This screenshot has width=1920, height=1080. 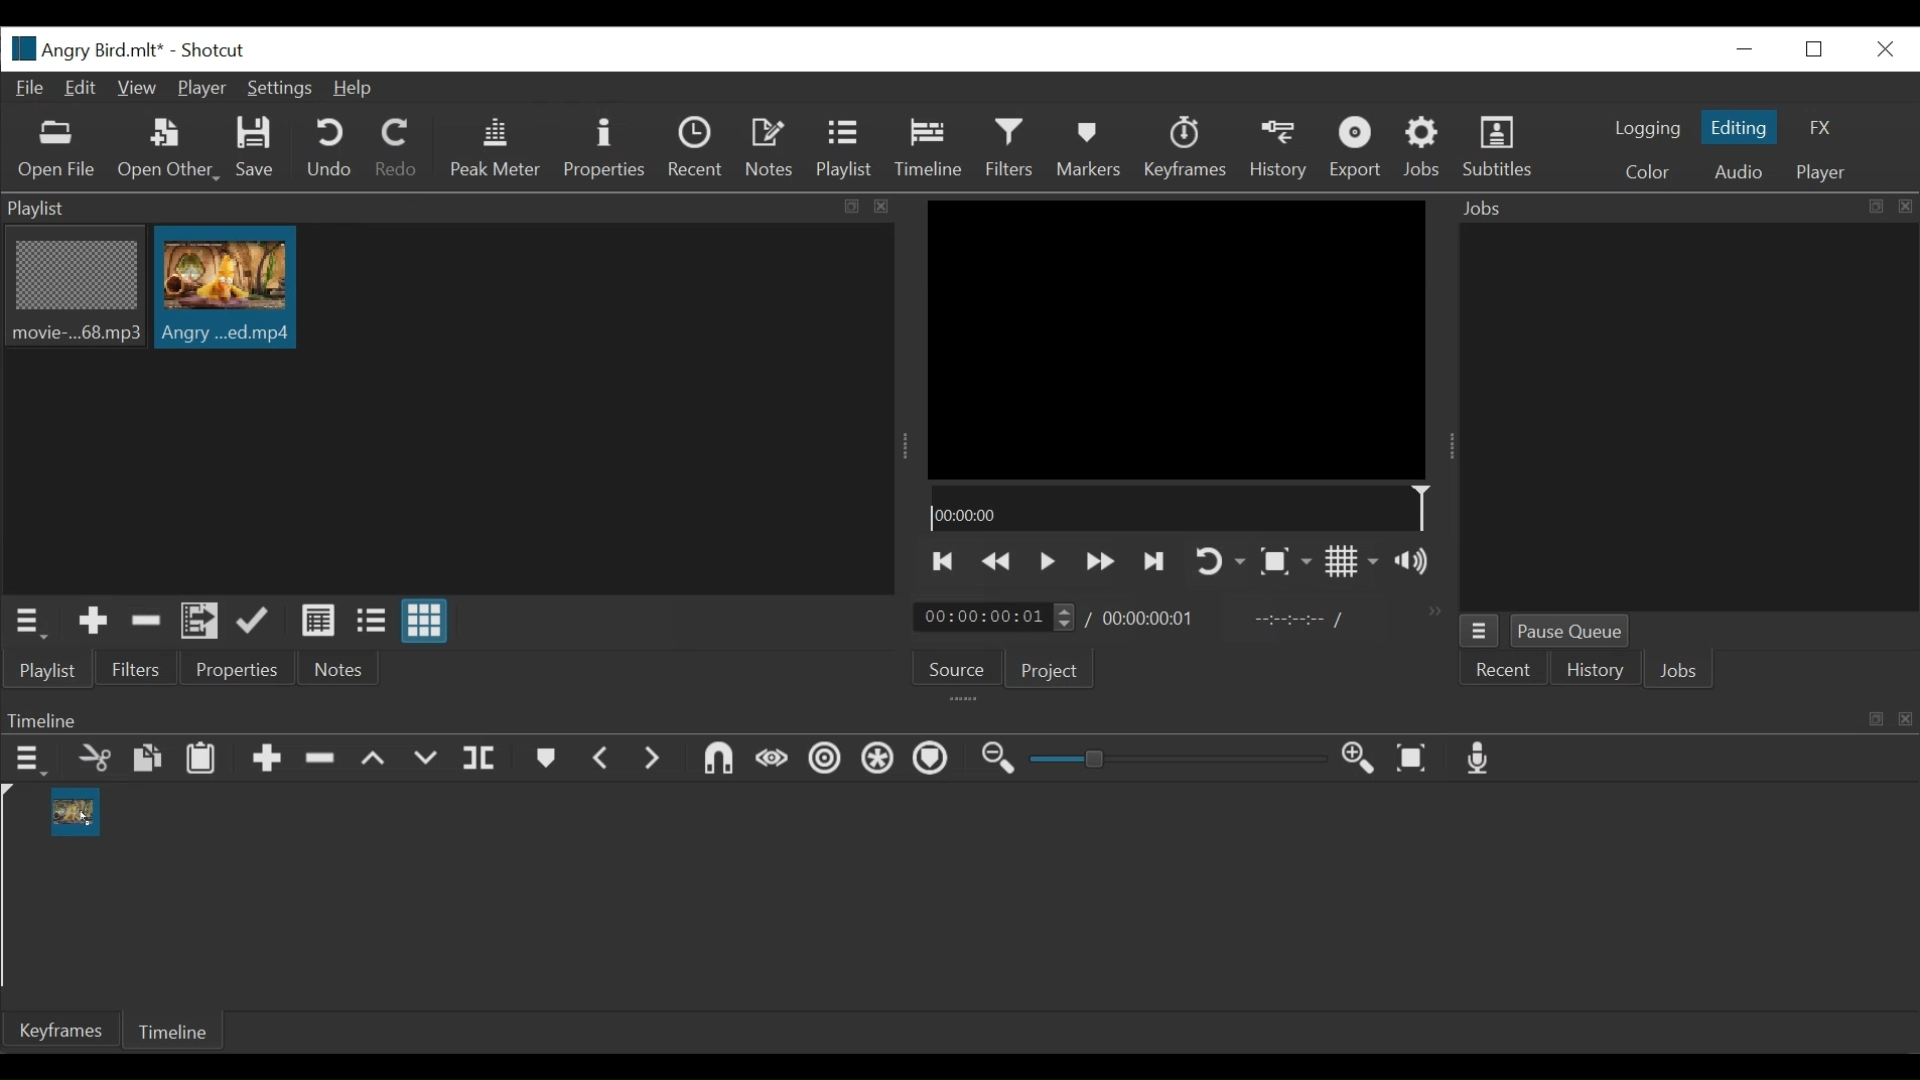 What do you see at coordinates (943, 563) in the screenshot?
I see `Skip to the previous point` at bounding box center [943, 563].